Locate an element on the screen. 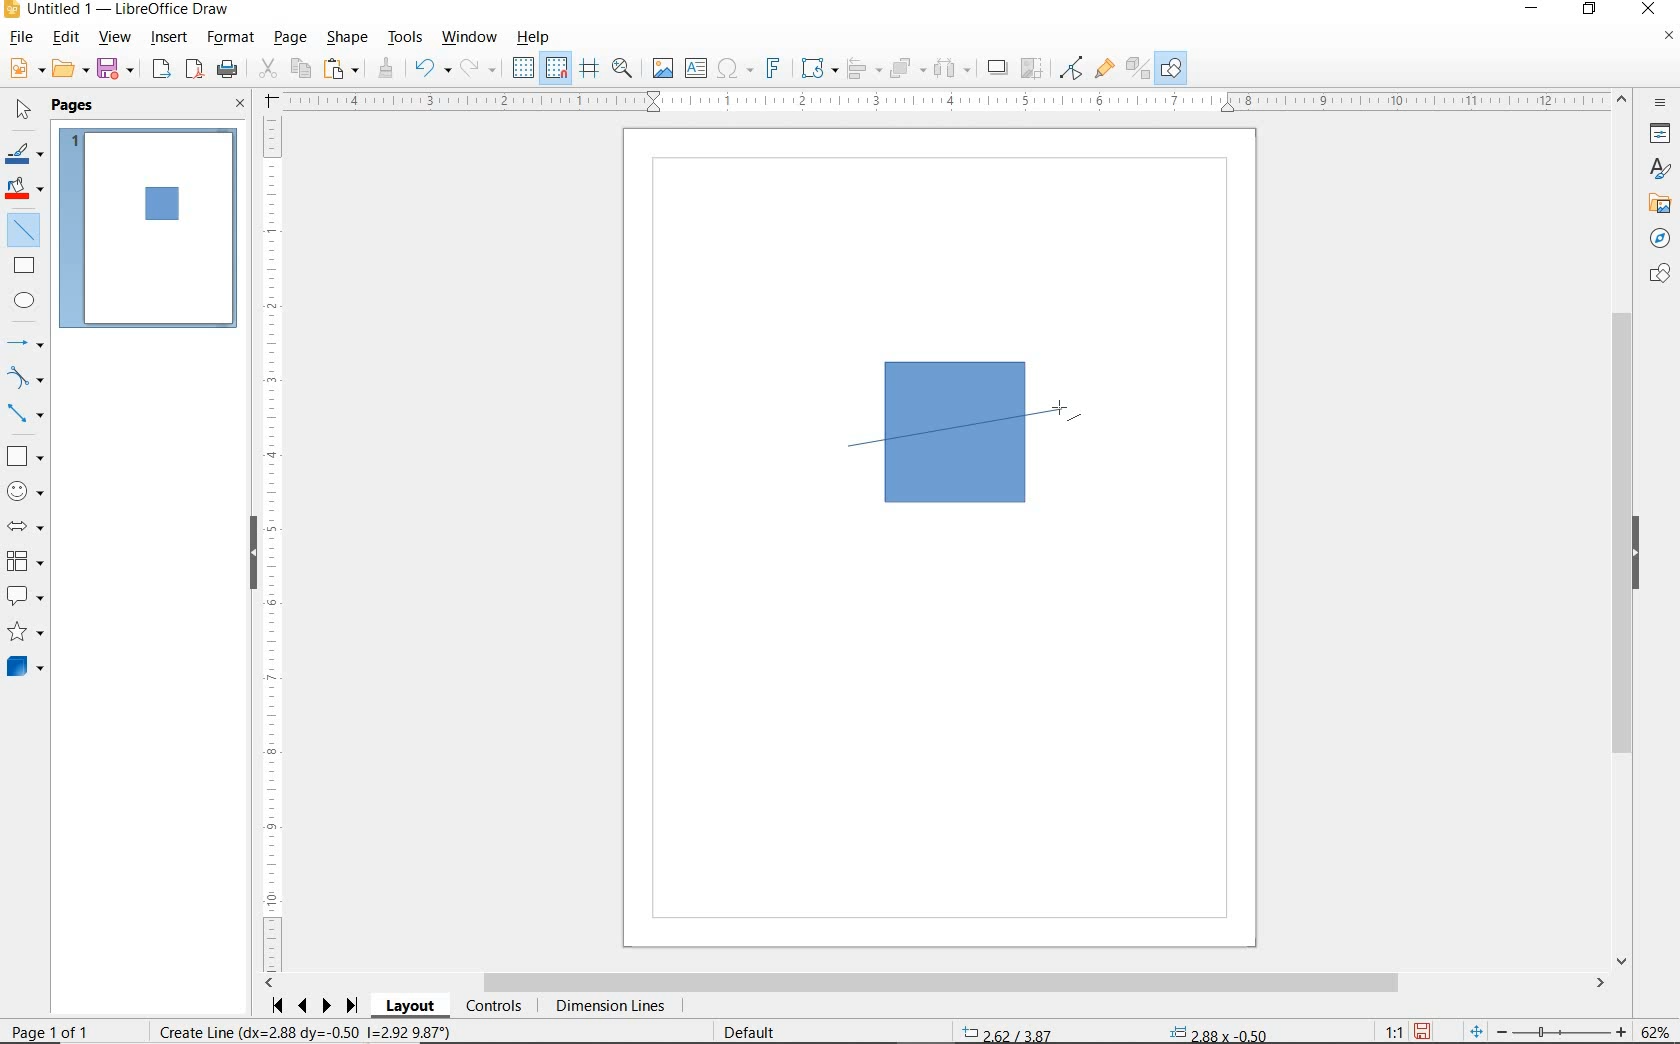  INSERT LINE is located at coordinates (149, 224).